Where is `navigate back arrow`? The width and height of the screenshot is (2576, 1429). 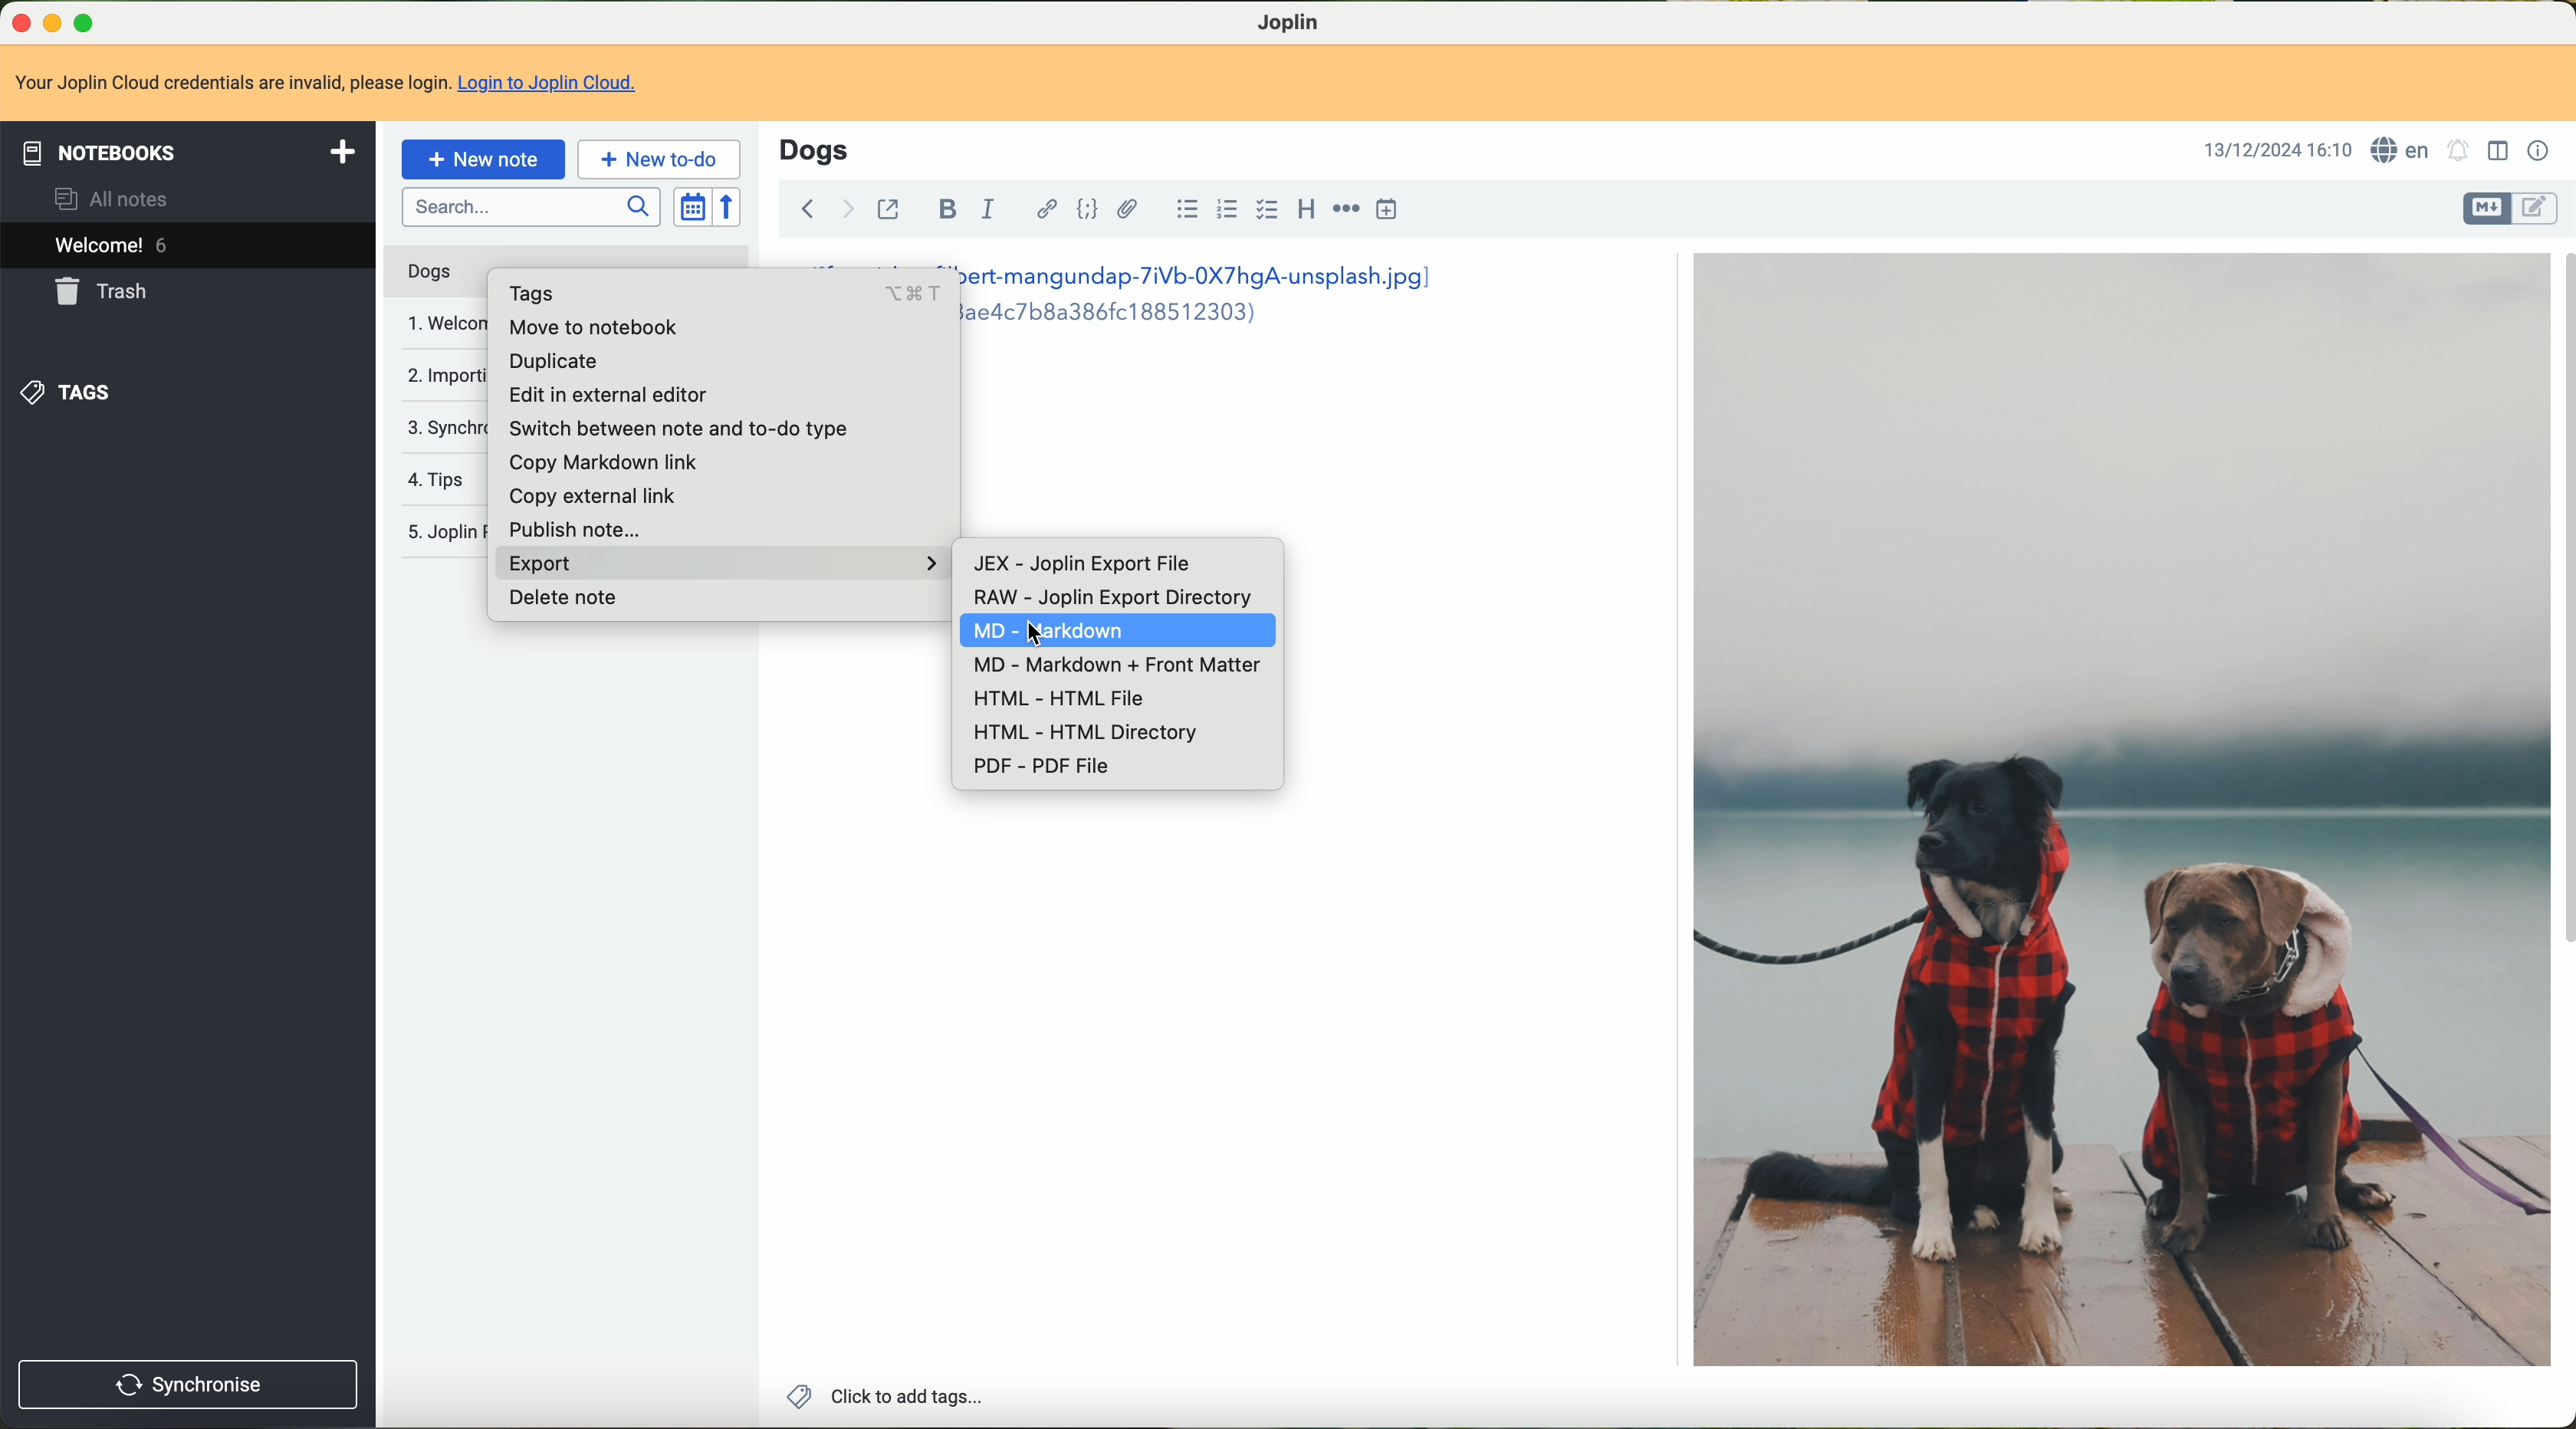 navigate back arrow is located at coordinates (804, 206).